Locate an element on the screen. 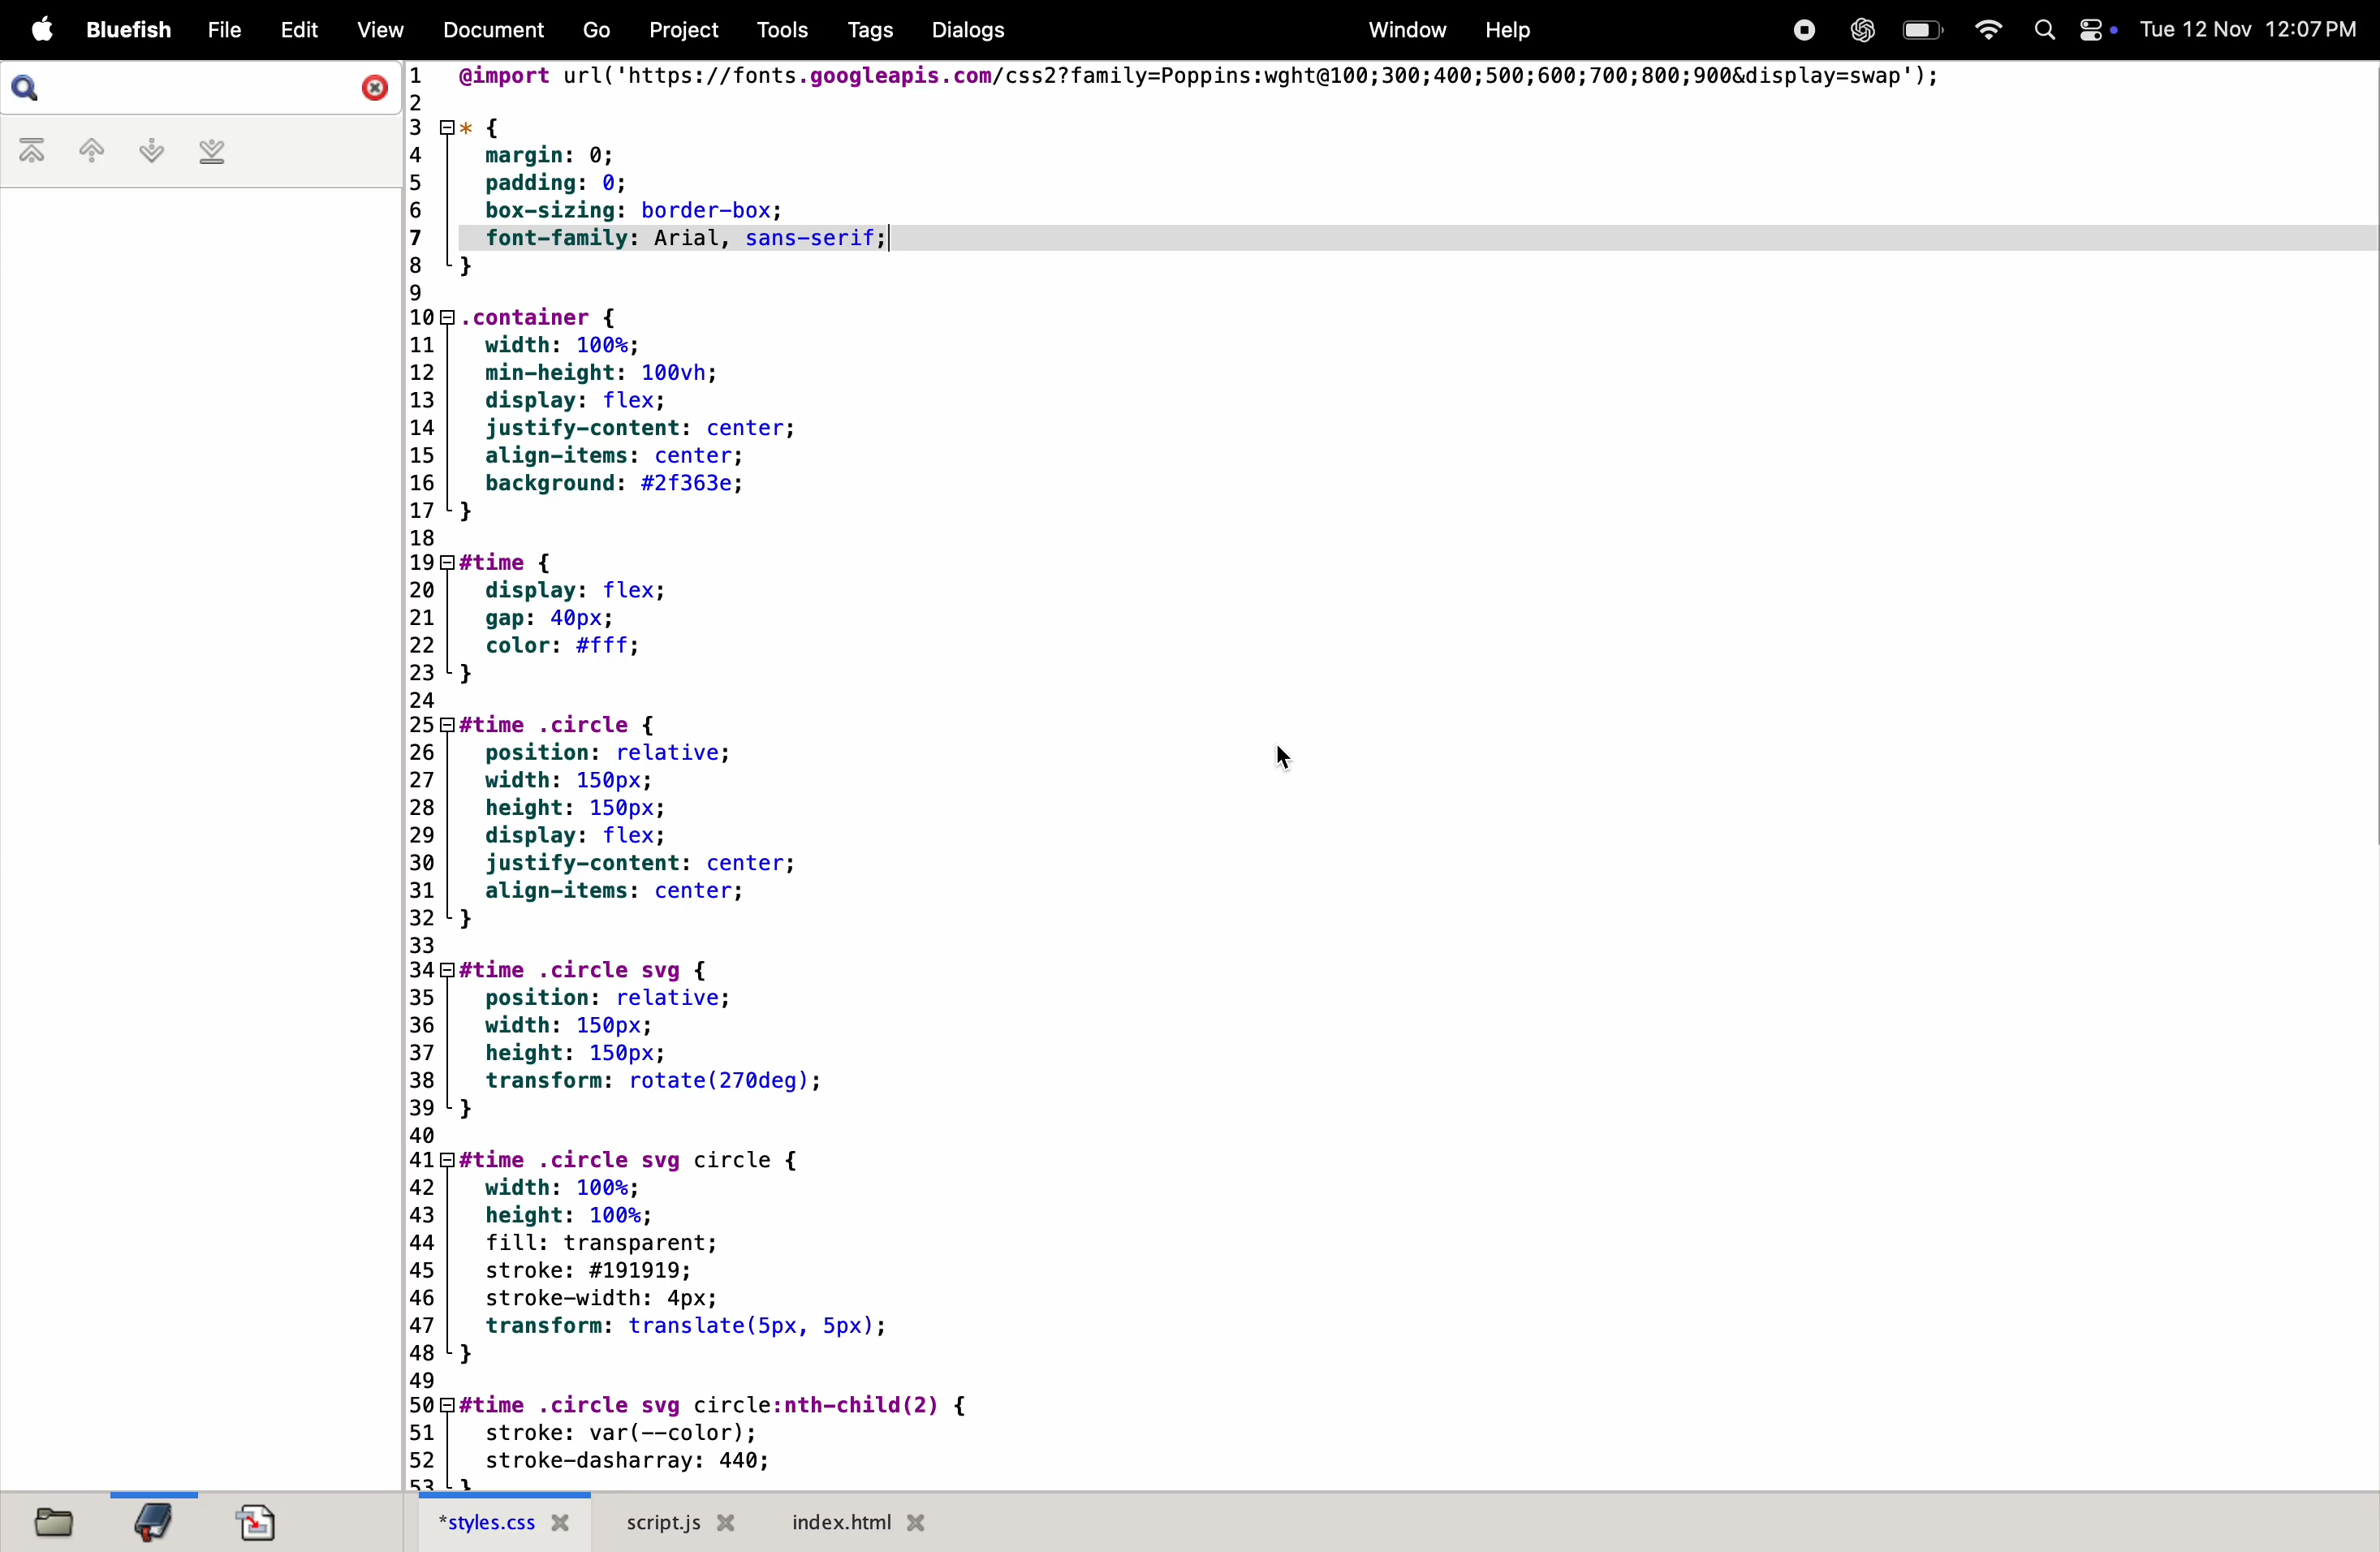  wifi is located at coordinates (1983, 28).